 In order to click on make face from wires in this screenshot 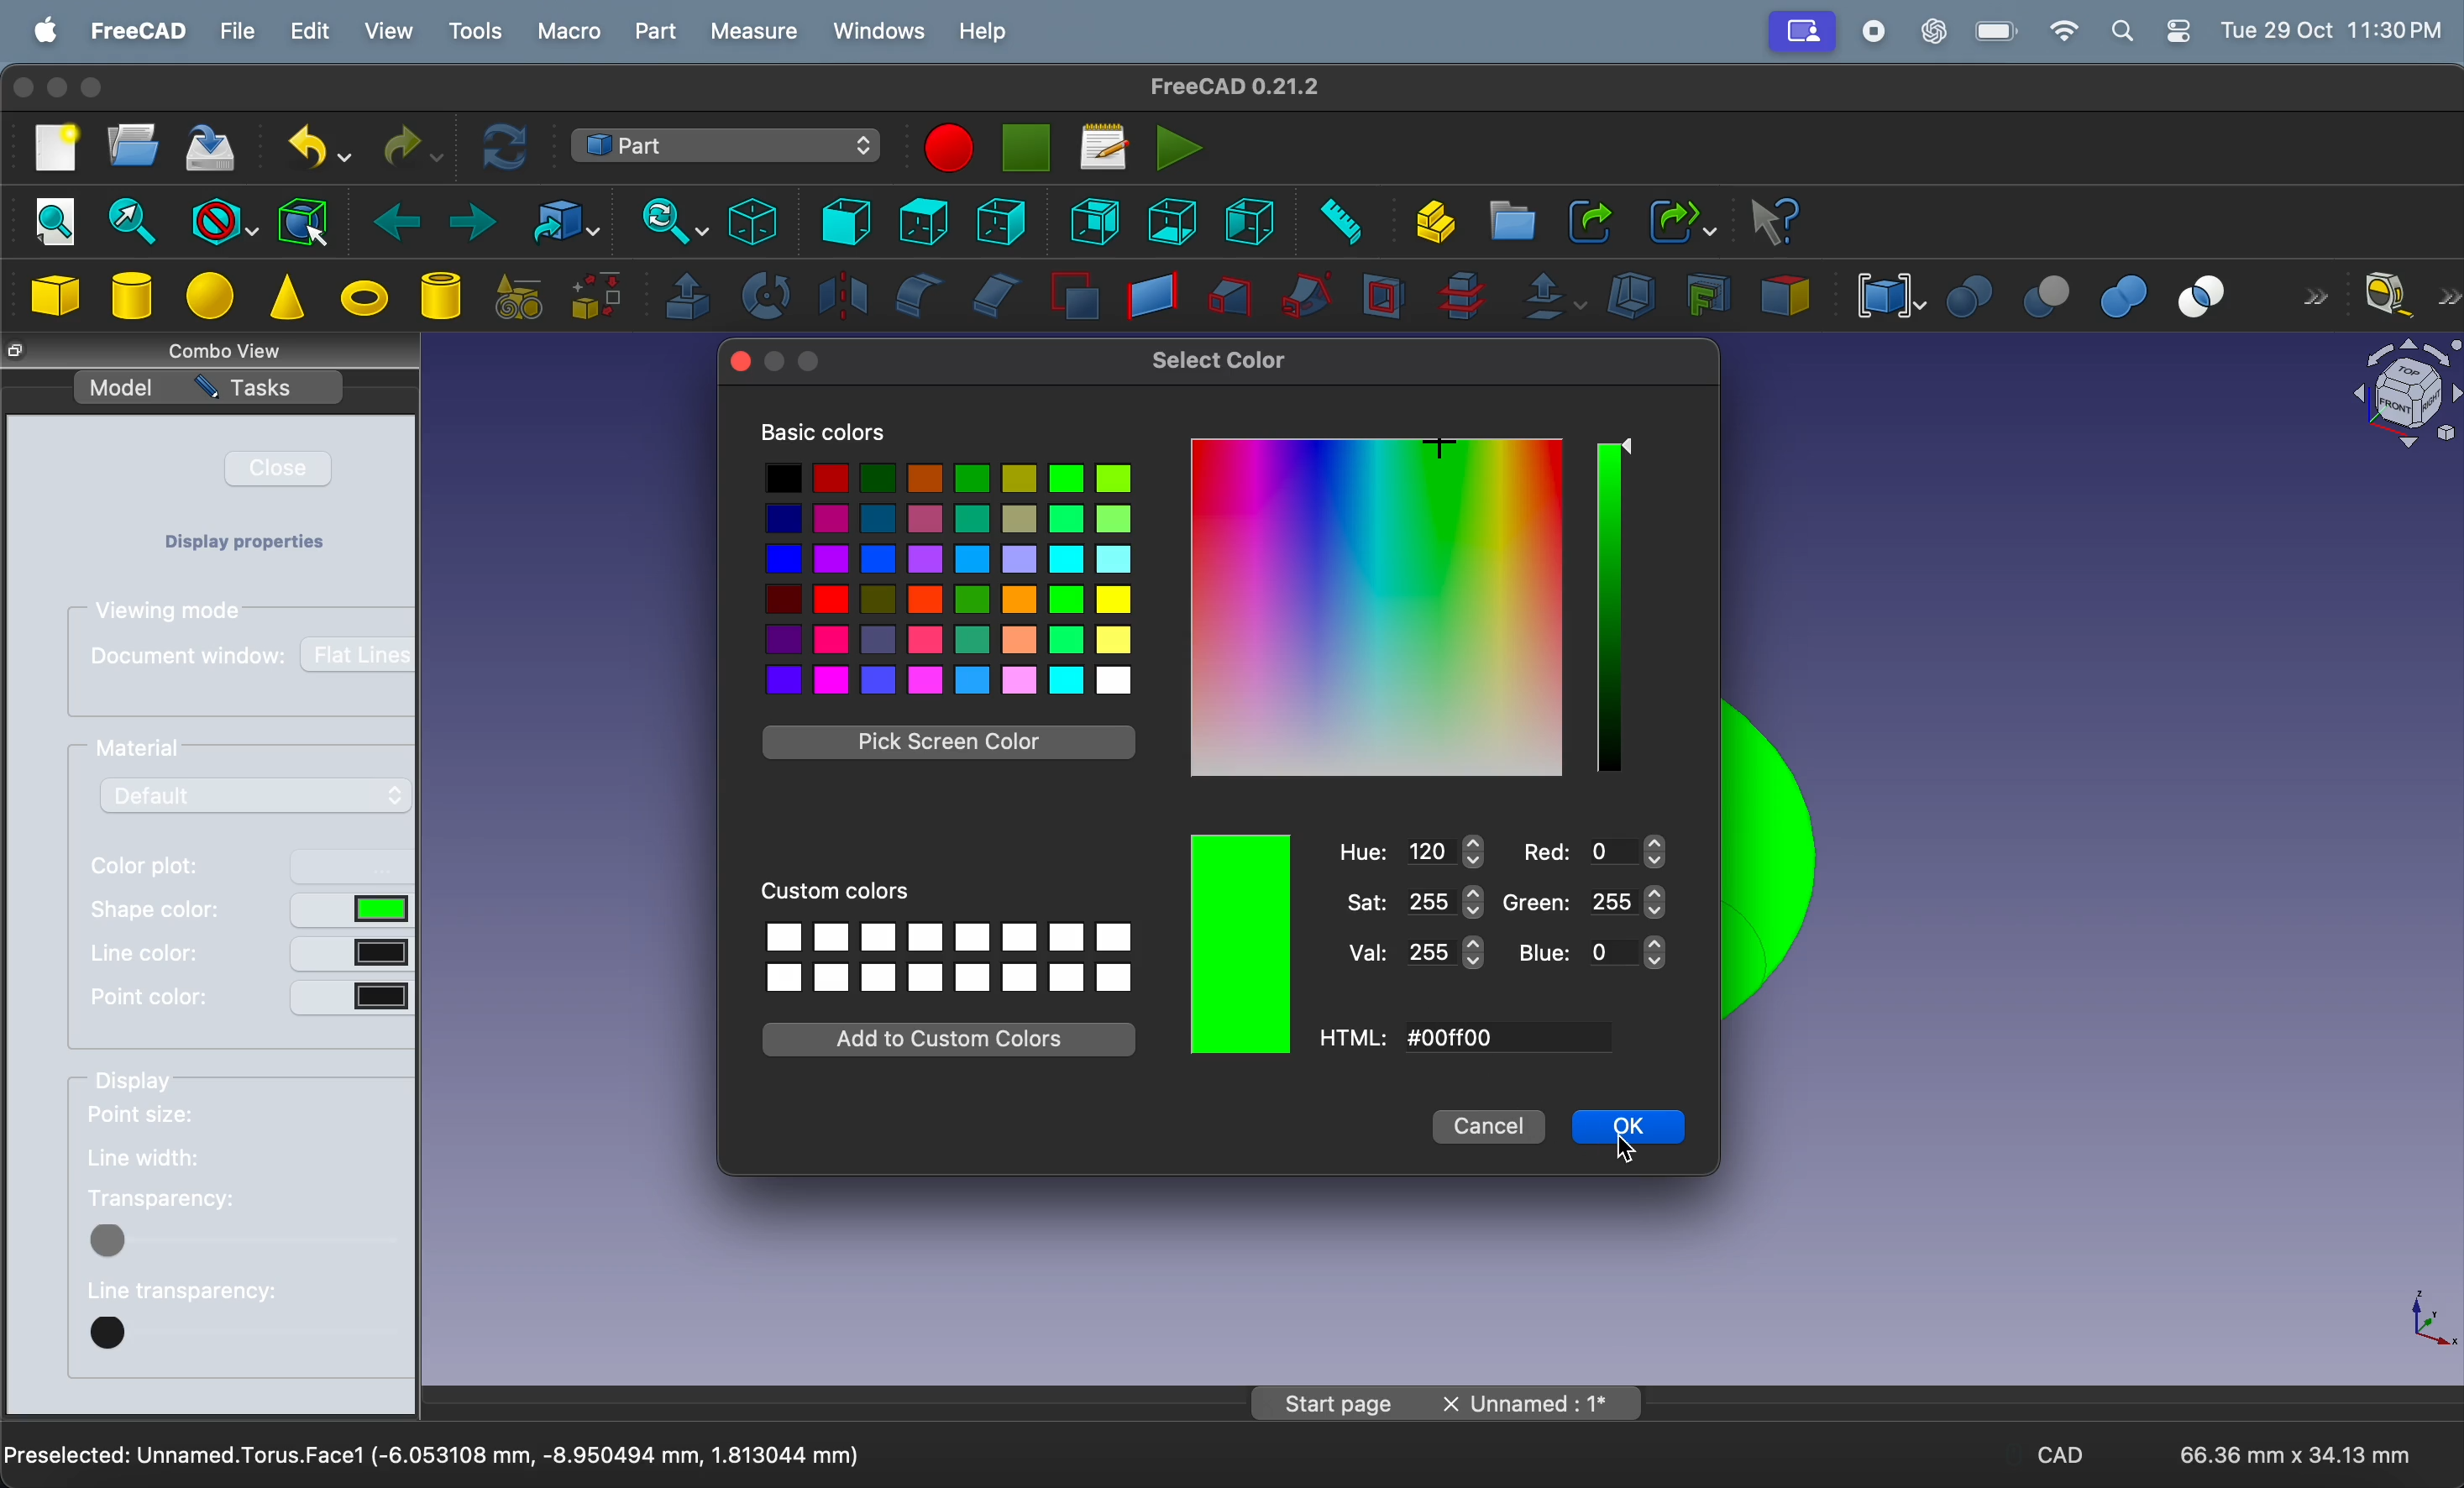, I will do `click(1074, 299)`.